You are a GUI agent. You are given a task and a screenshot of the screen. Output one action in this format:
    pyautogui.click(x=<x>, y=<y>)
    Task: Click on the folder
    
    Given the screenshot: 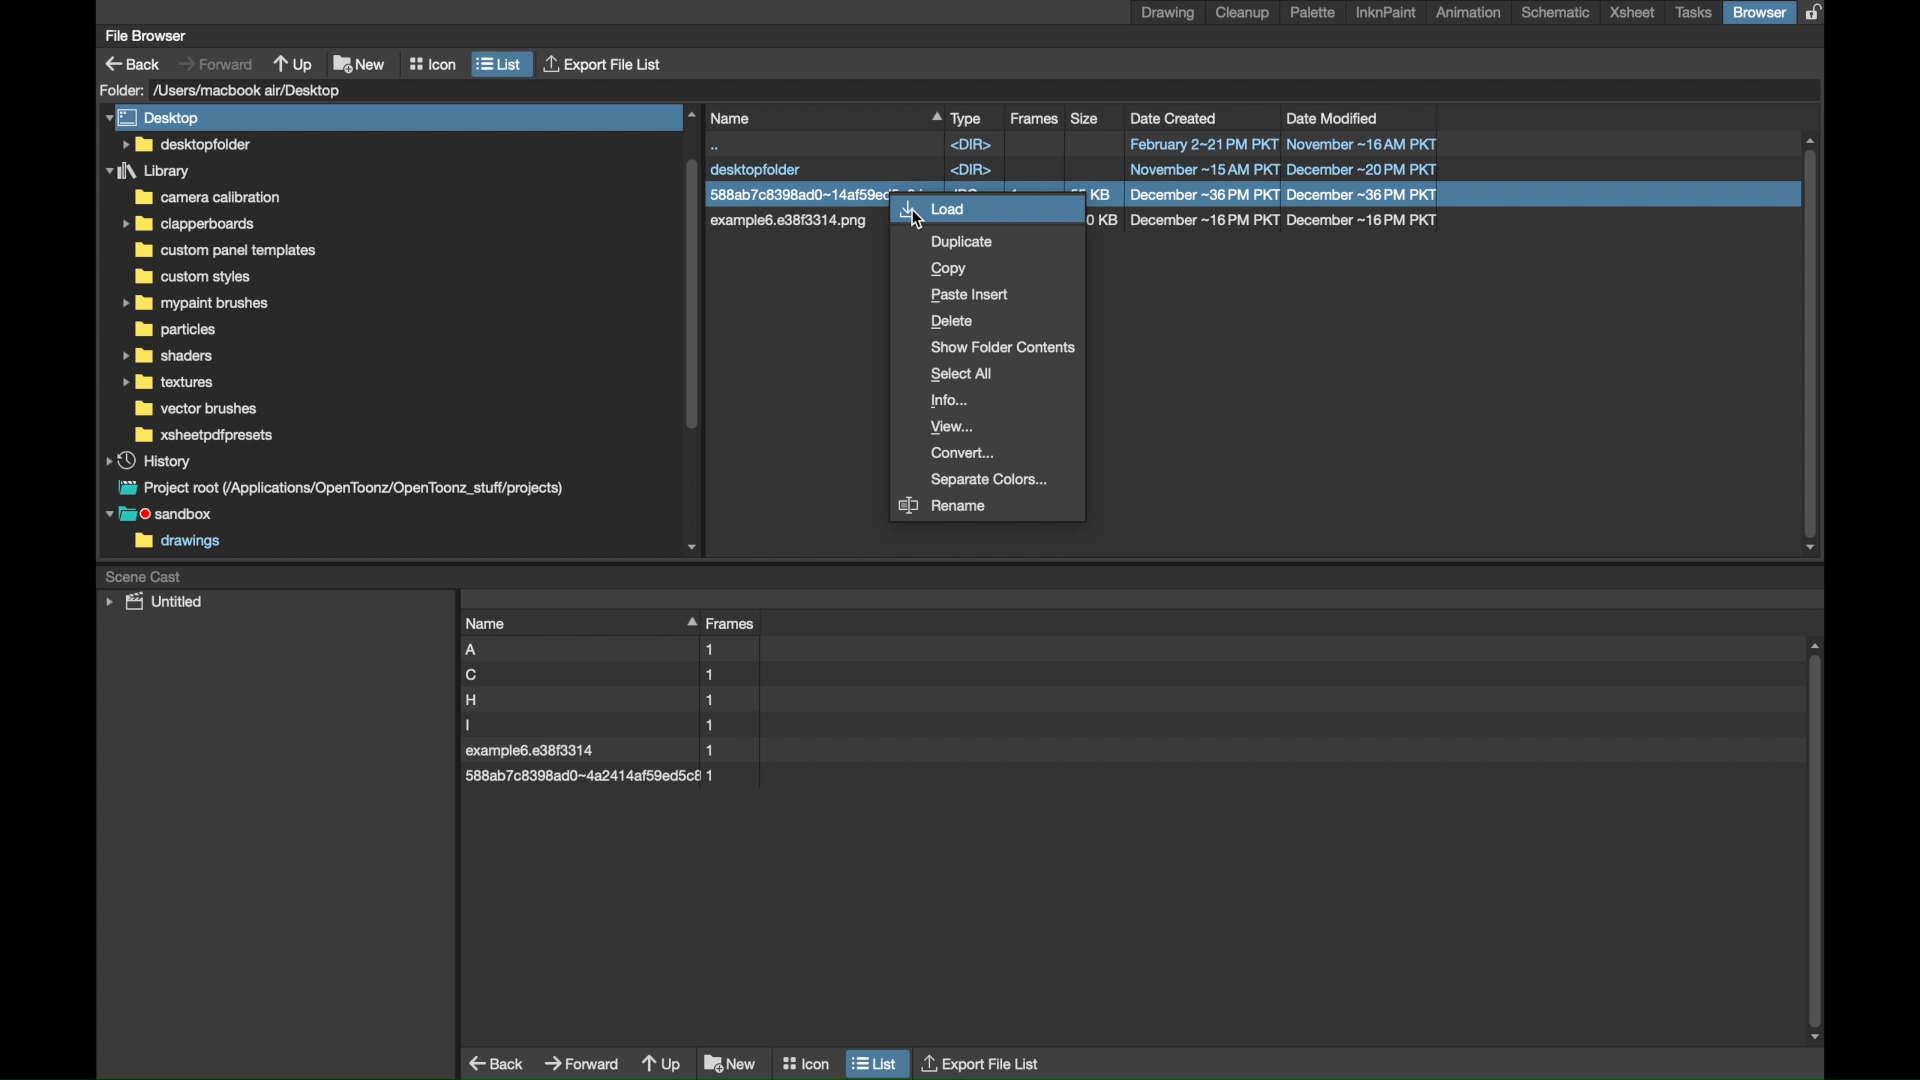 What is the action you would take?
    pyautogui.click(x=169, y=383)
    